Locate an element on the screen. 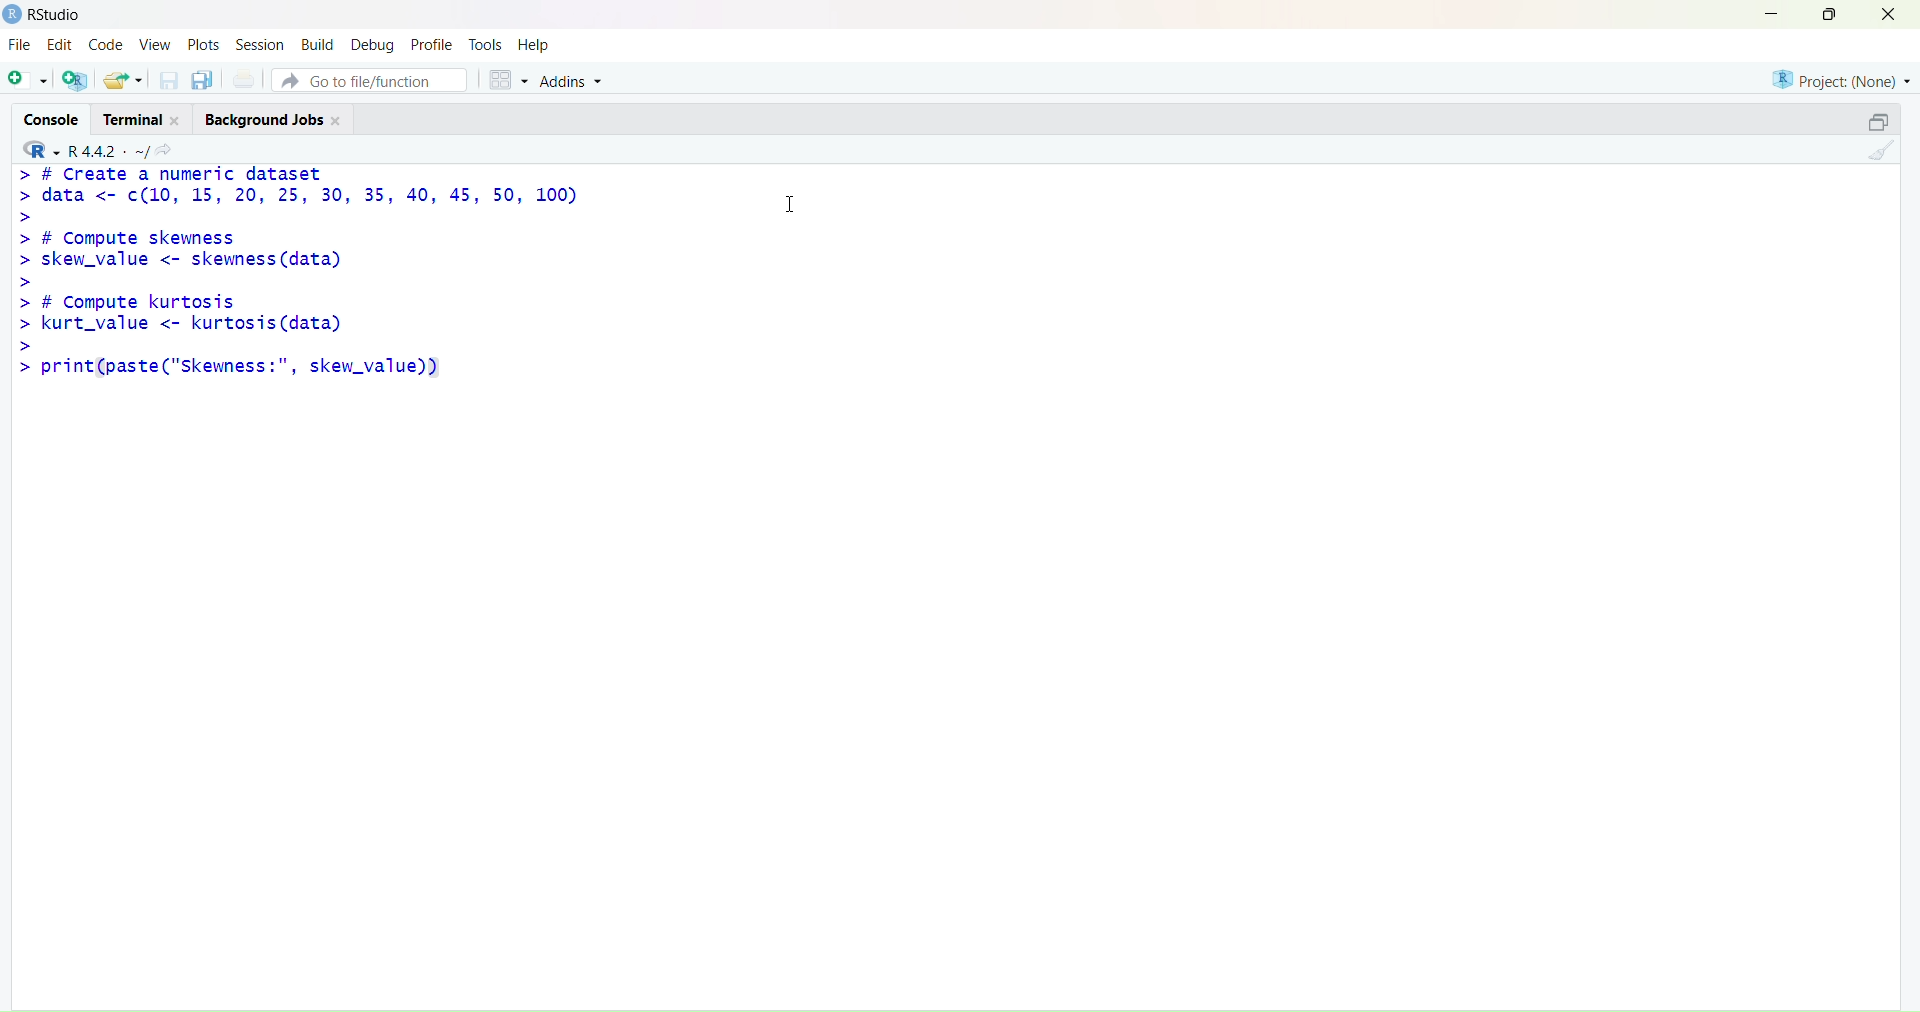 The height and width of the screenshot is (1012, 1920). Console is located at coordinates (51, 119).